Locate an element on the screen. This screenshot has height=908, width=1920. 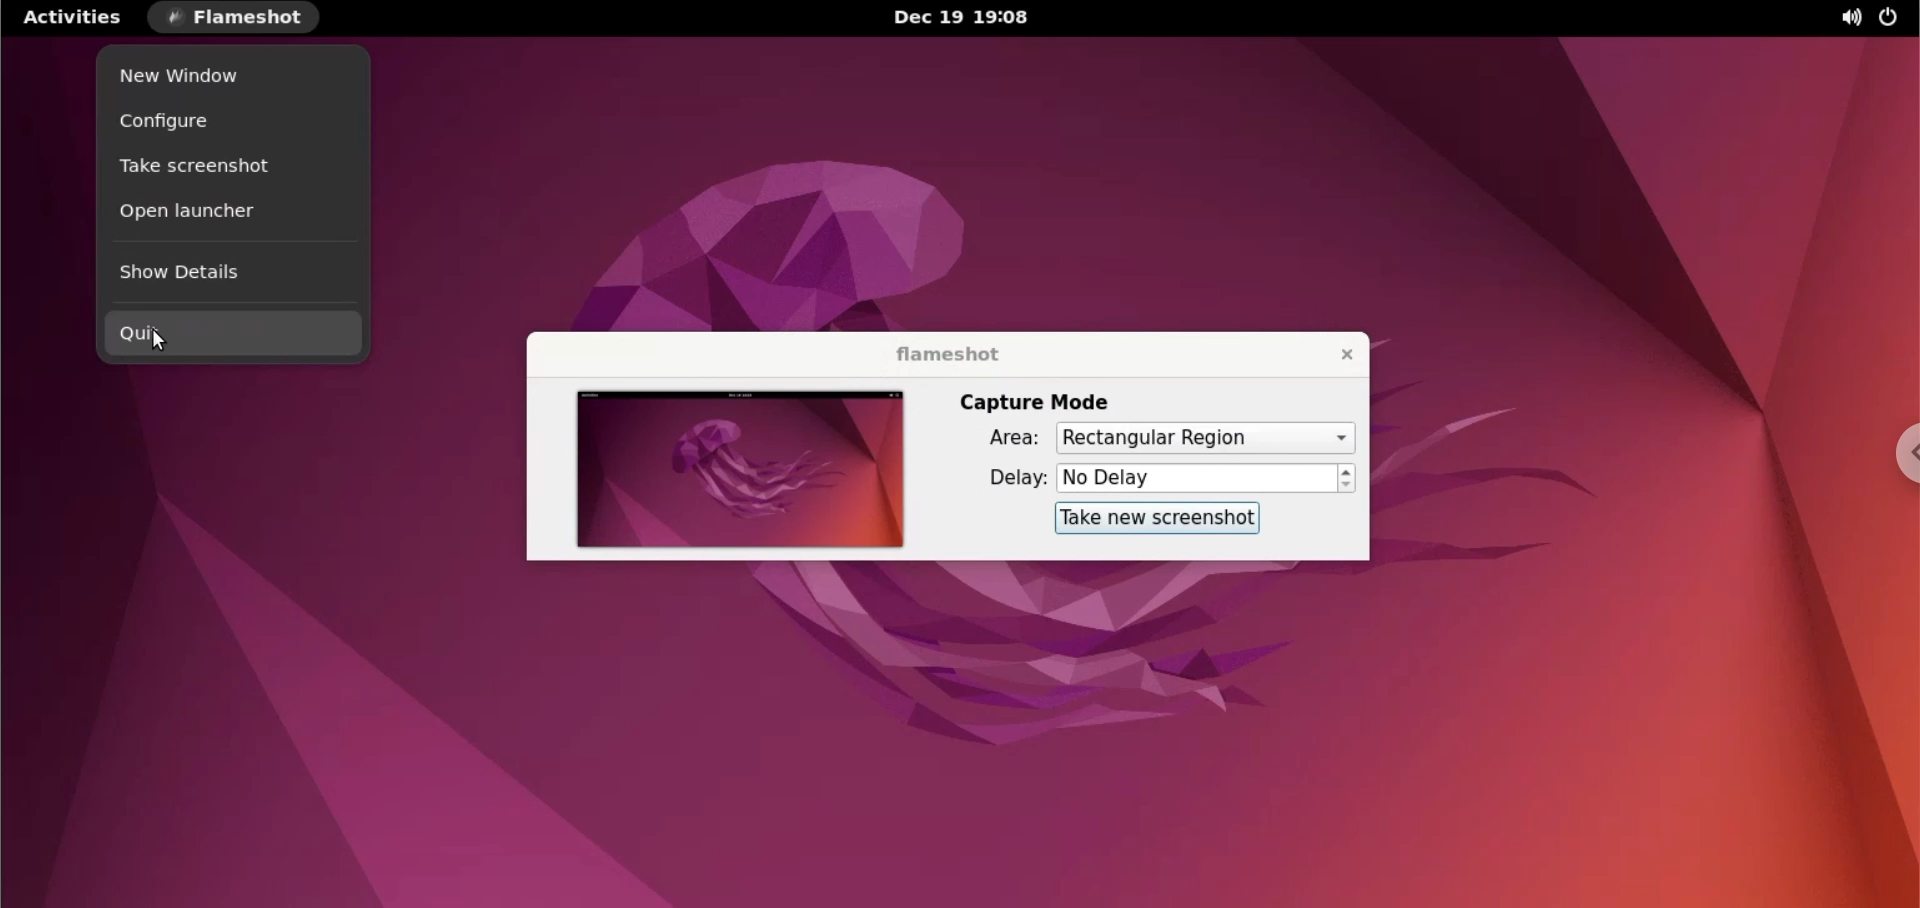
capture mode  is located at coordinates (1035, 400).